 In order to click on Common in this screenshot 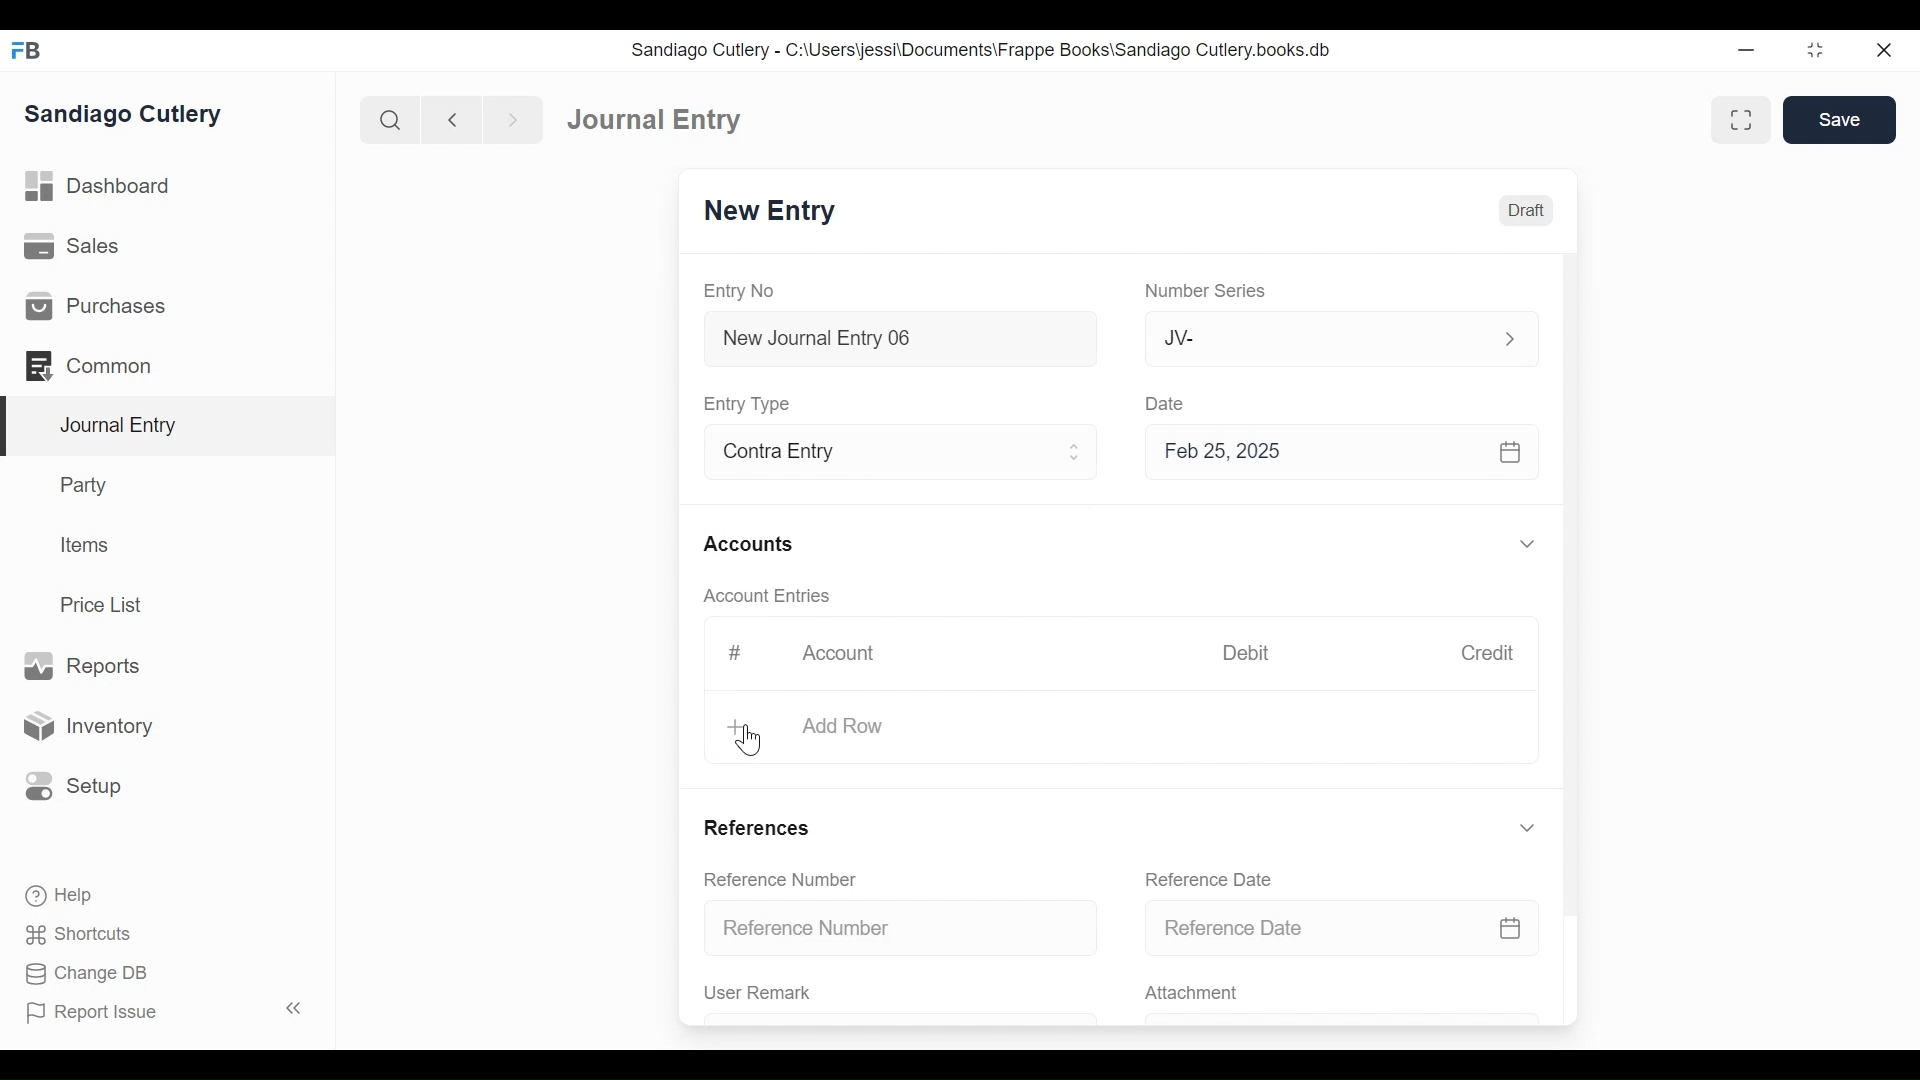, I will do `click(99, 366)`.